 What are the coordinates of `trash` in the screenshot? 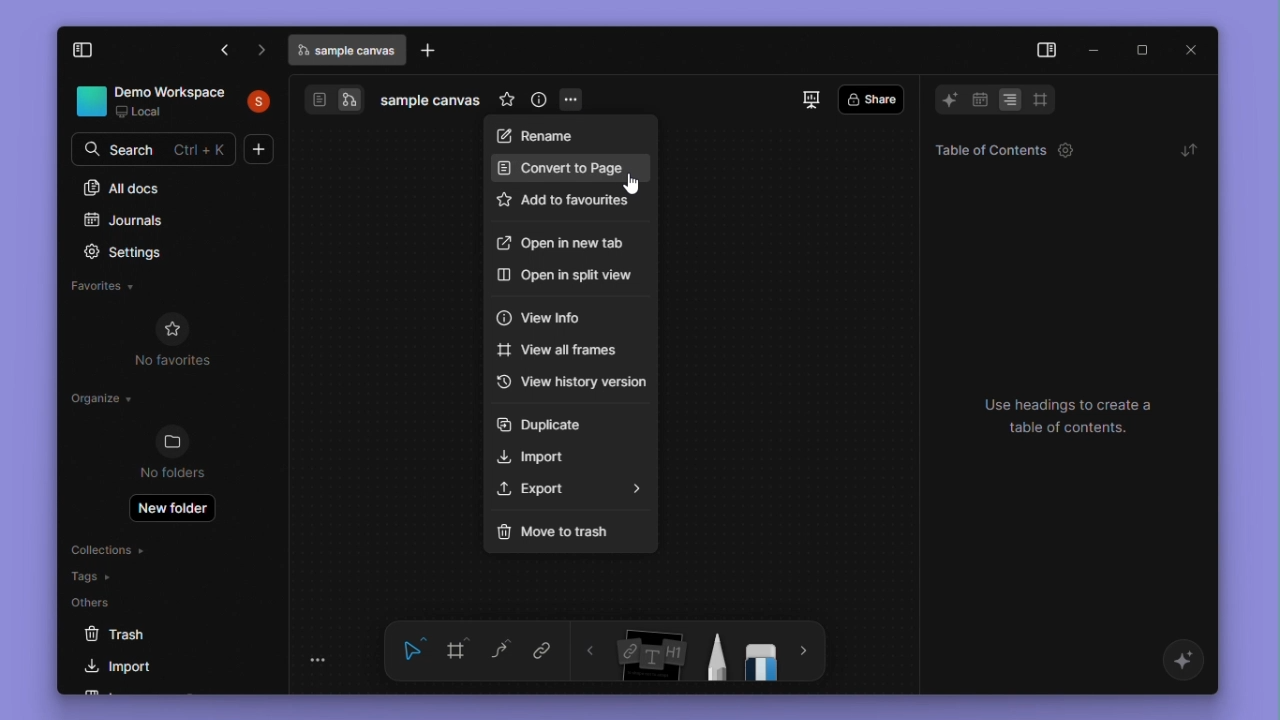 It's located at (135, 636).